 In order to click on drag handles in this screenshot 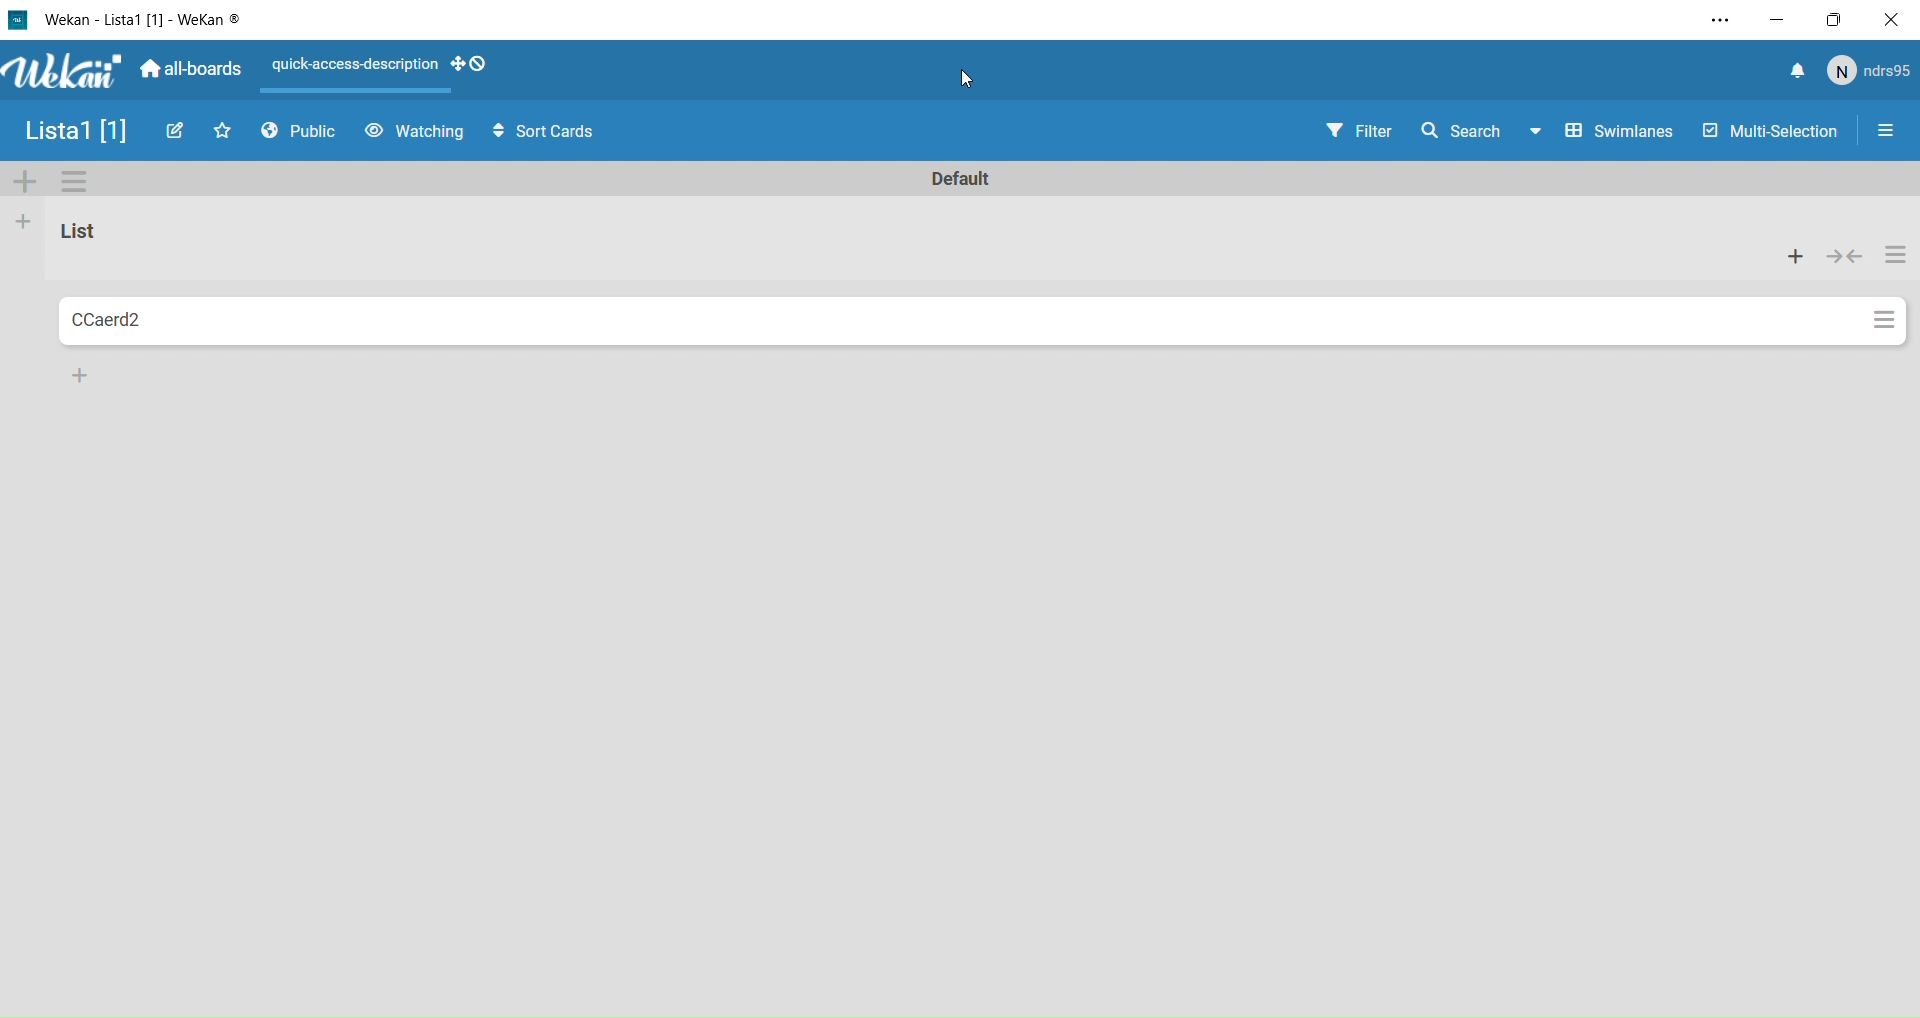, I will do `click(480, 66)`.